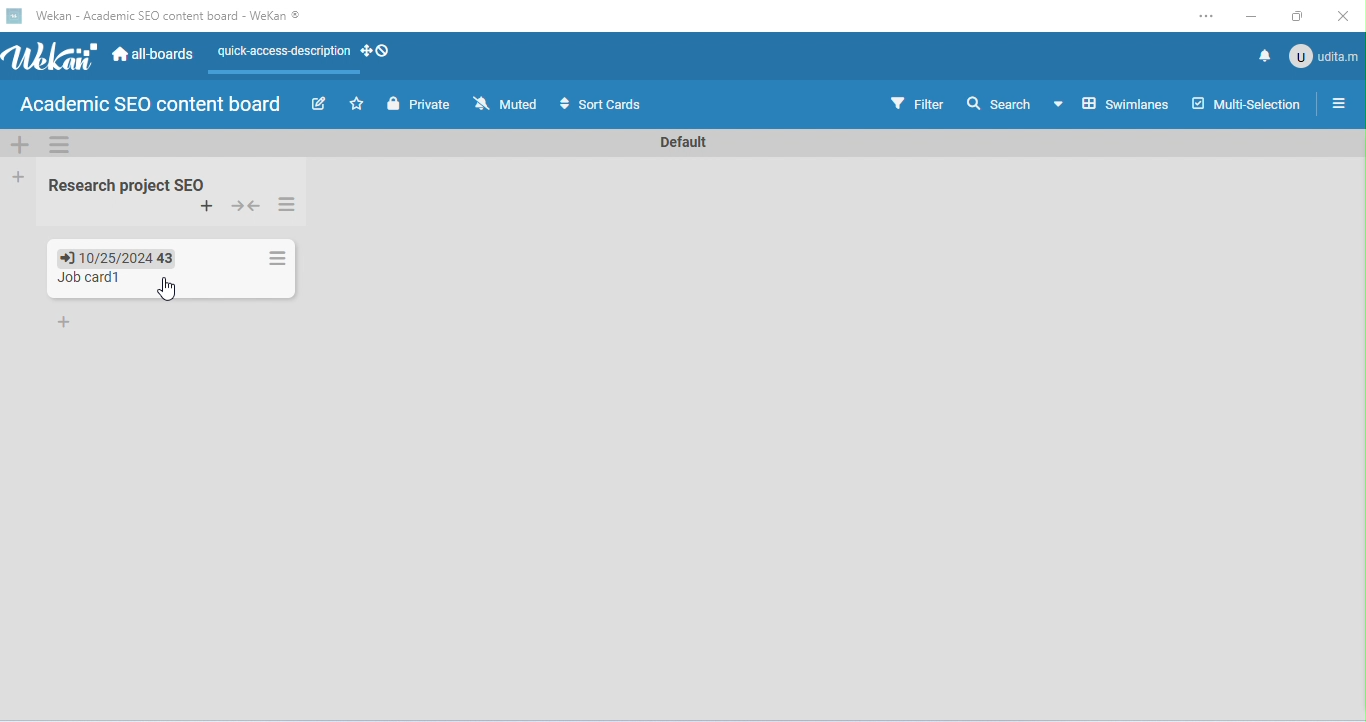 Image resolution: width=1366 pixels, height=722 pixels. What do you see at coordinates (289, 205) in the screenshot?
I see `list actions` at bounding box center [289, 205].